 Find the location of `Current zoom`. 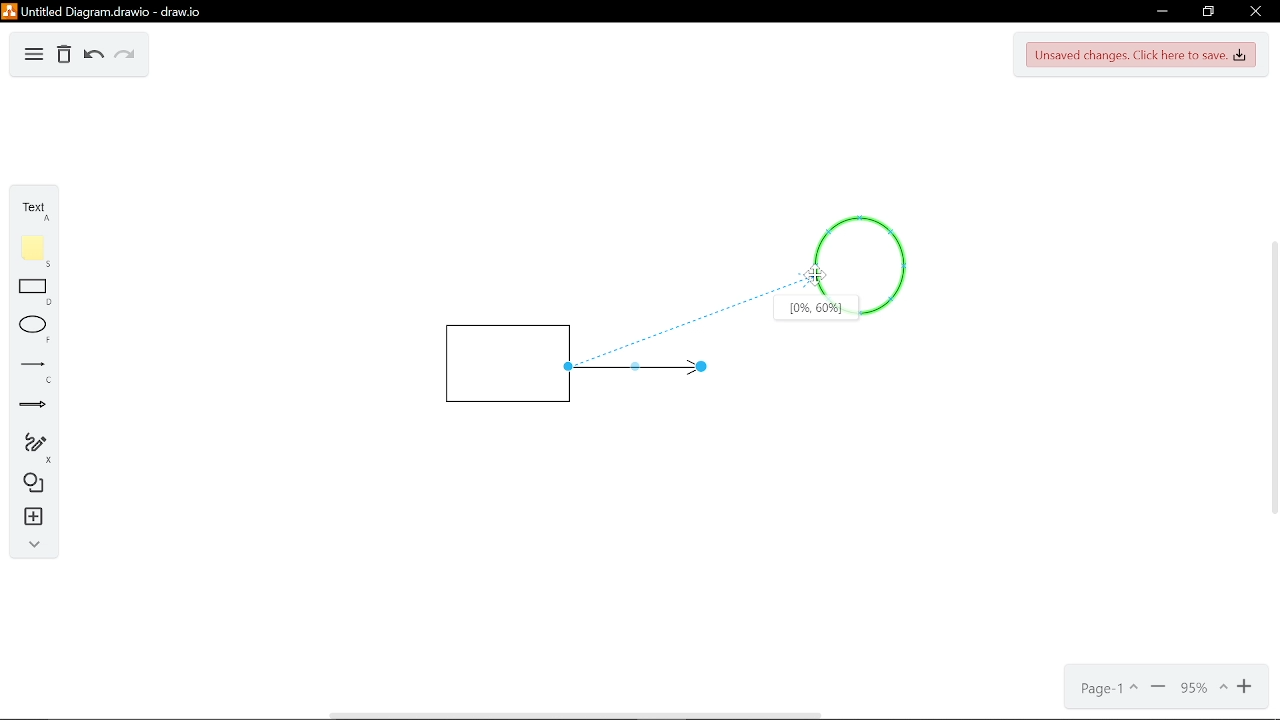

Current zoom is located at coordinates (1202, 688).